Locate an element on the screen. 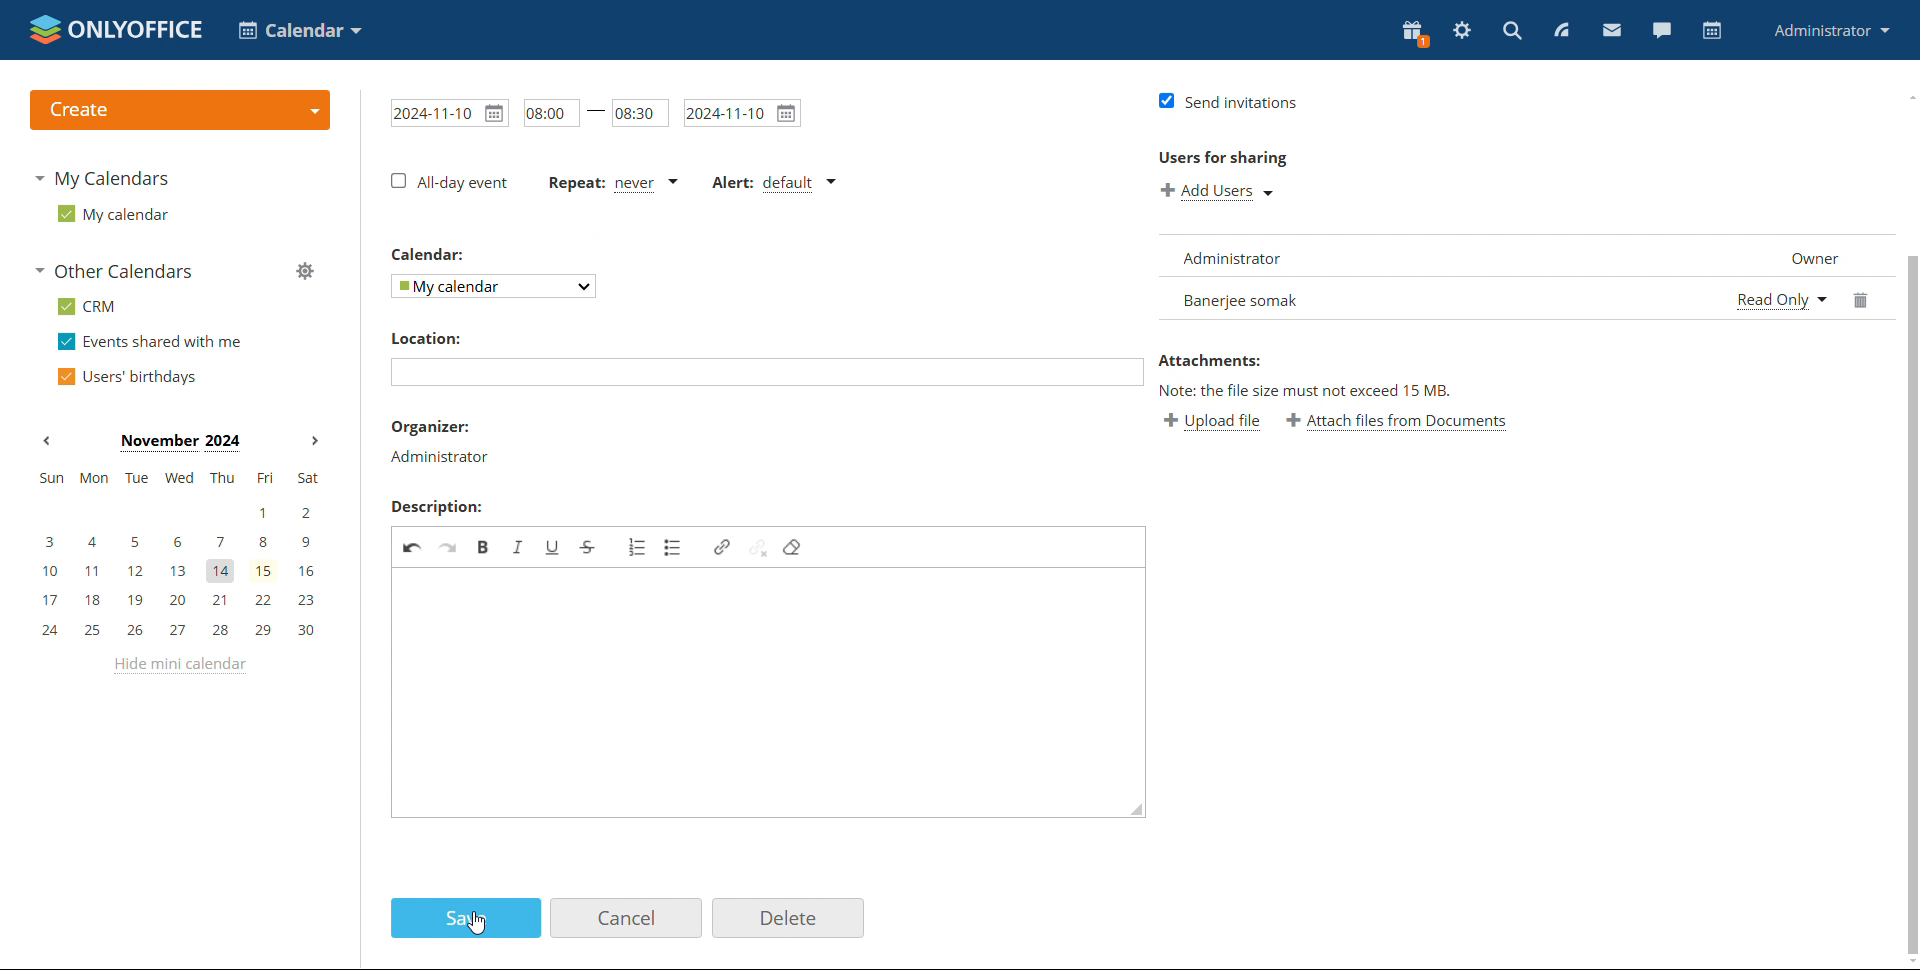  administrator is located at coordinates (1240, 254).